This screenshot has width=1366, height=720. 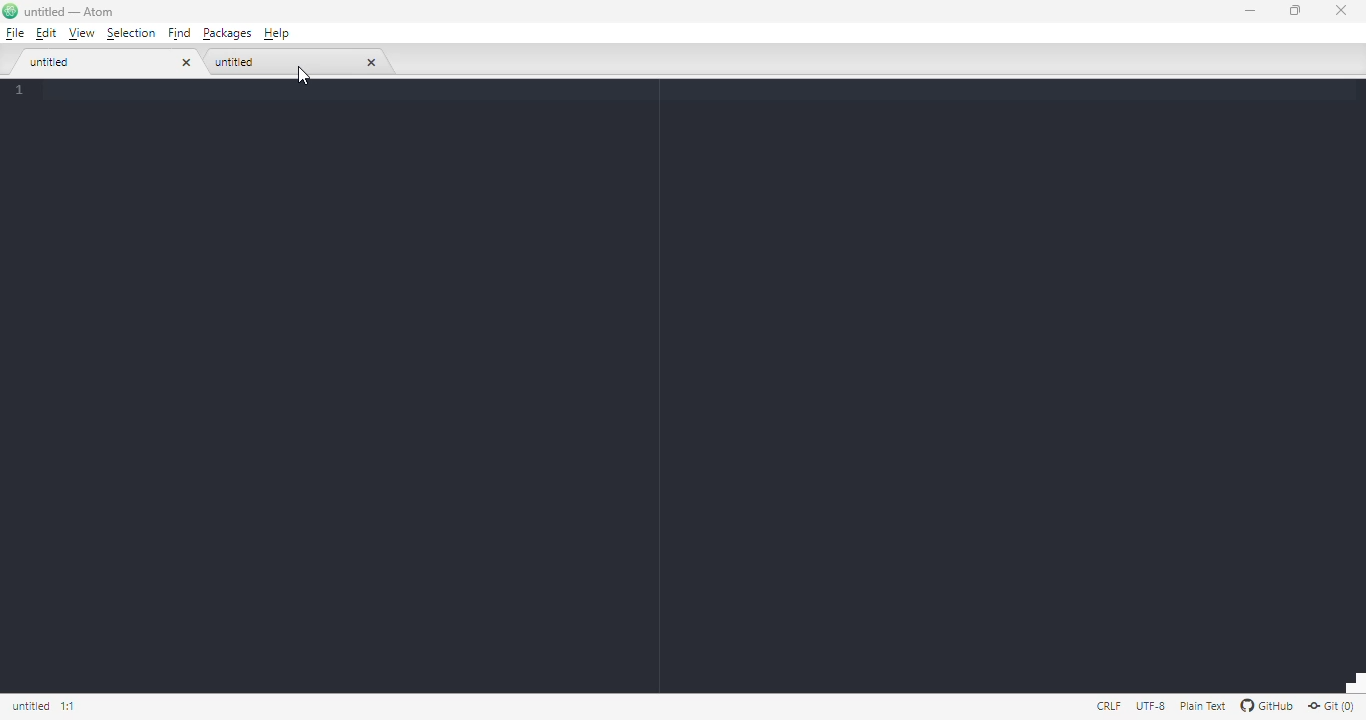 I want to click on close, so click(x=1339, y=11).